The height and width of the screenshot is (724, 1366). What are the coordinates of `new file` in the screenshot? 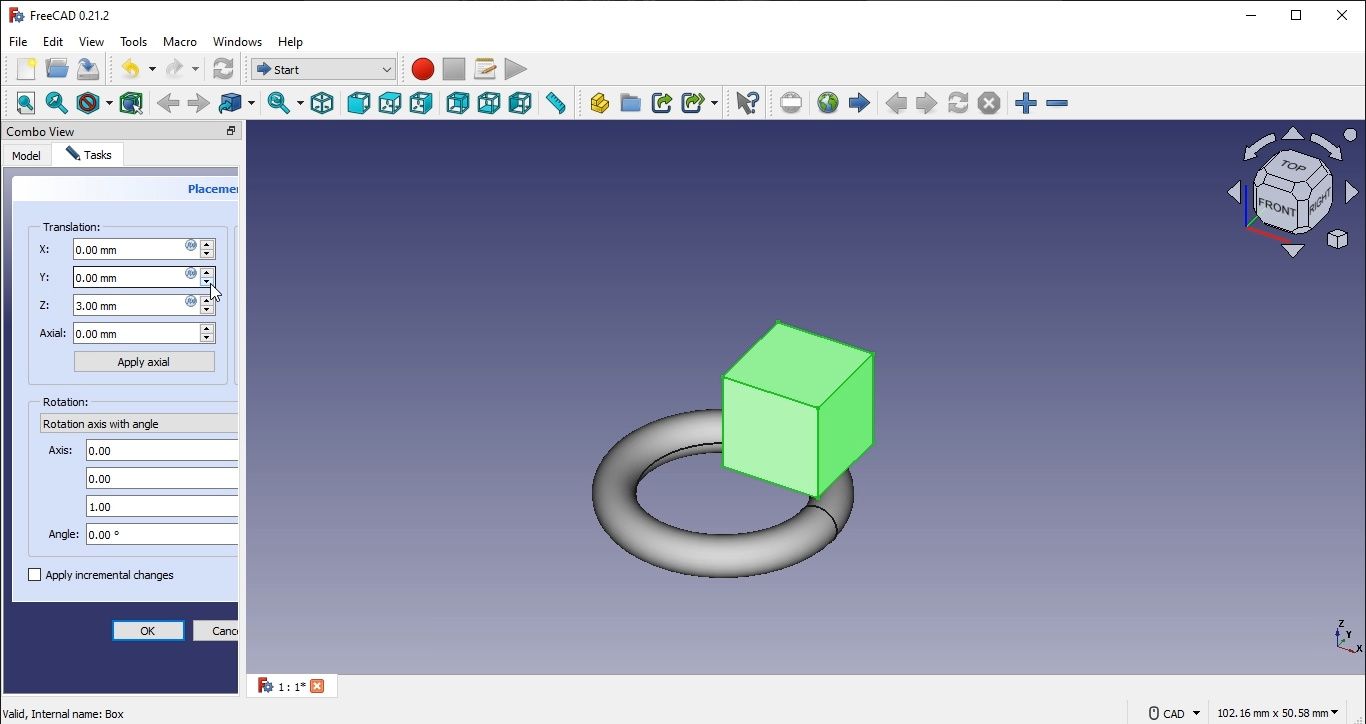 It's located at (28, 69).